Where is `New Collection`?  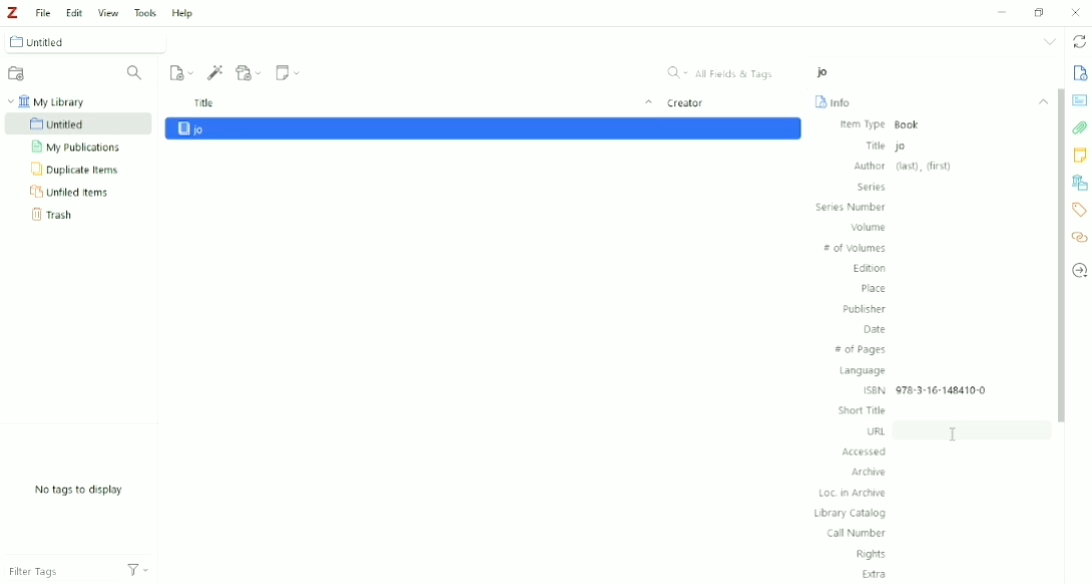
New Collection is located at coordinates (18, 73).